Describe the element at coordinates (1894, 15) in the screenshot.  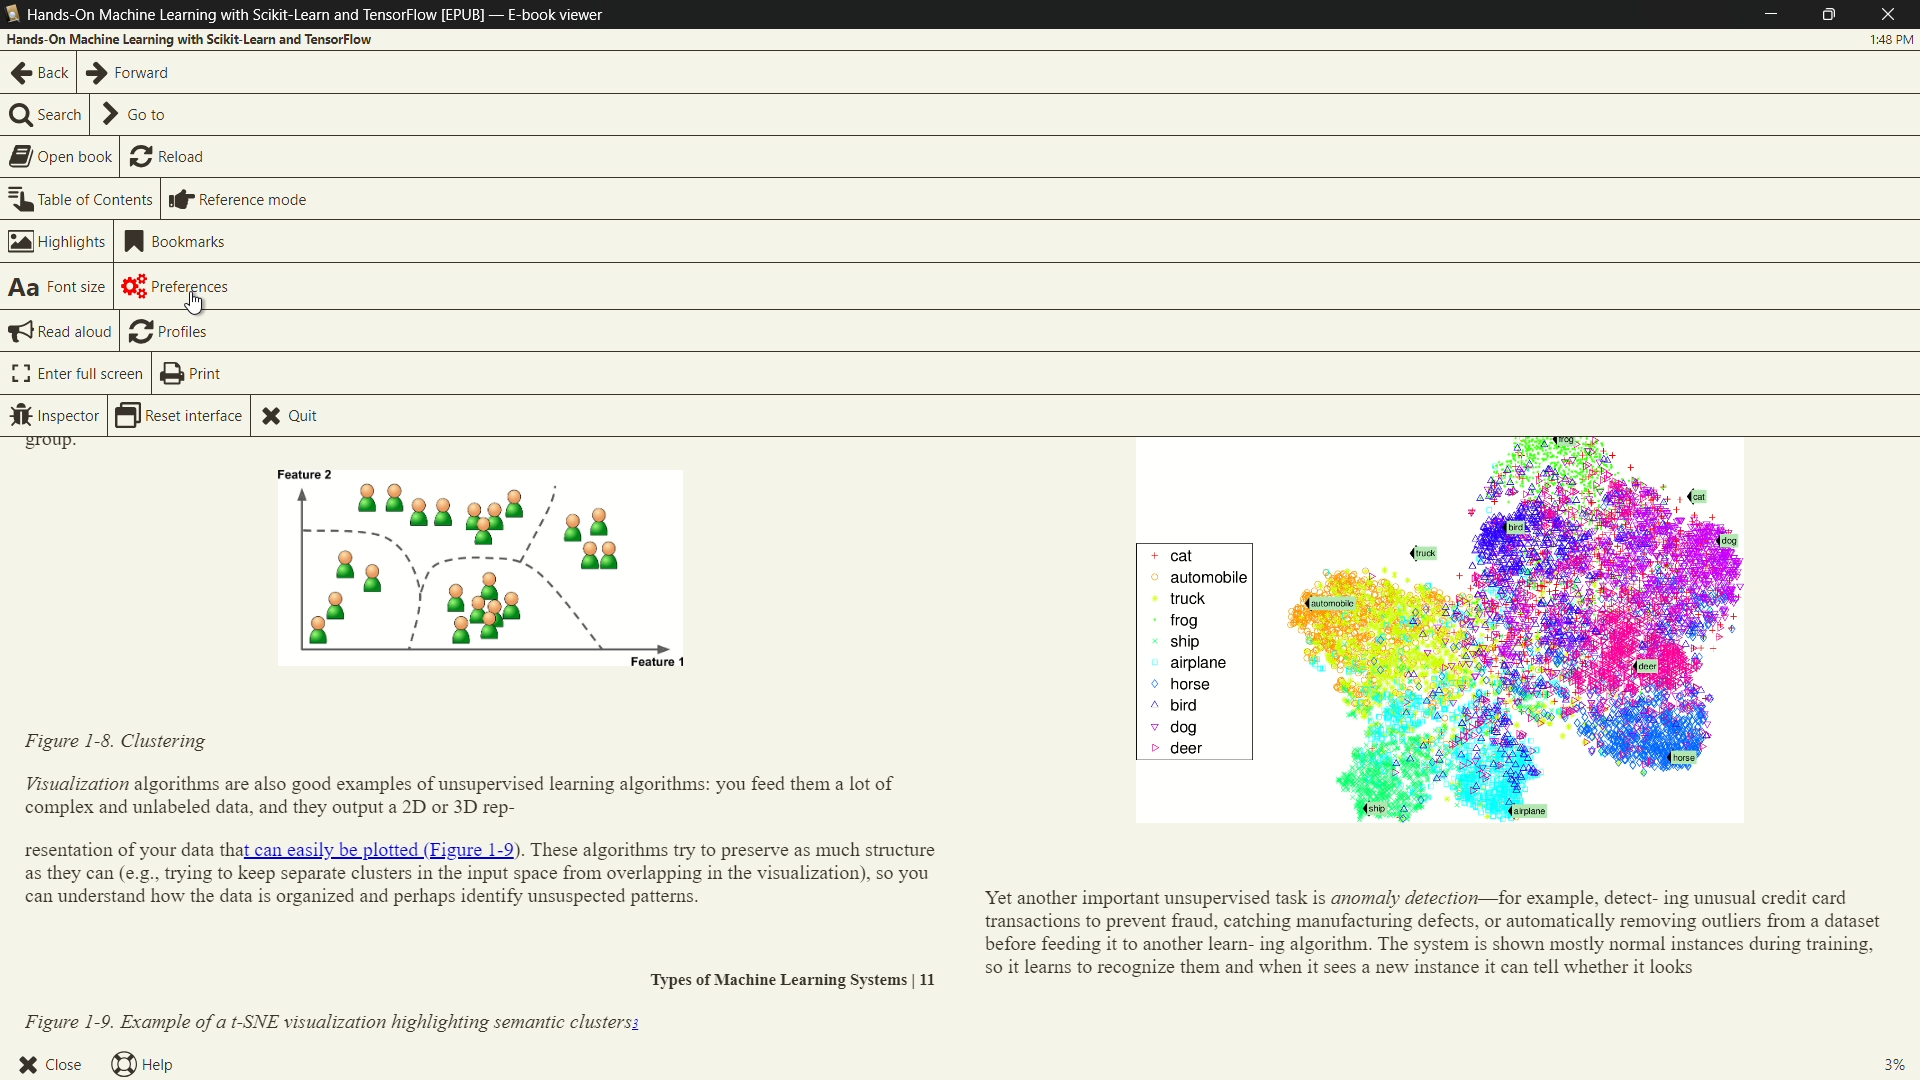
I see `close e-book viewer mode` at that location.